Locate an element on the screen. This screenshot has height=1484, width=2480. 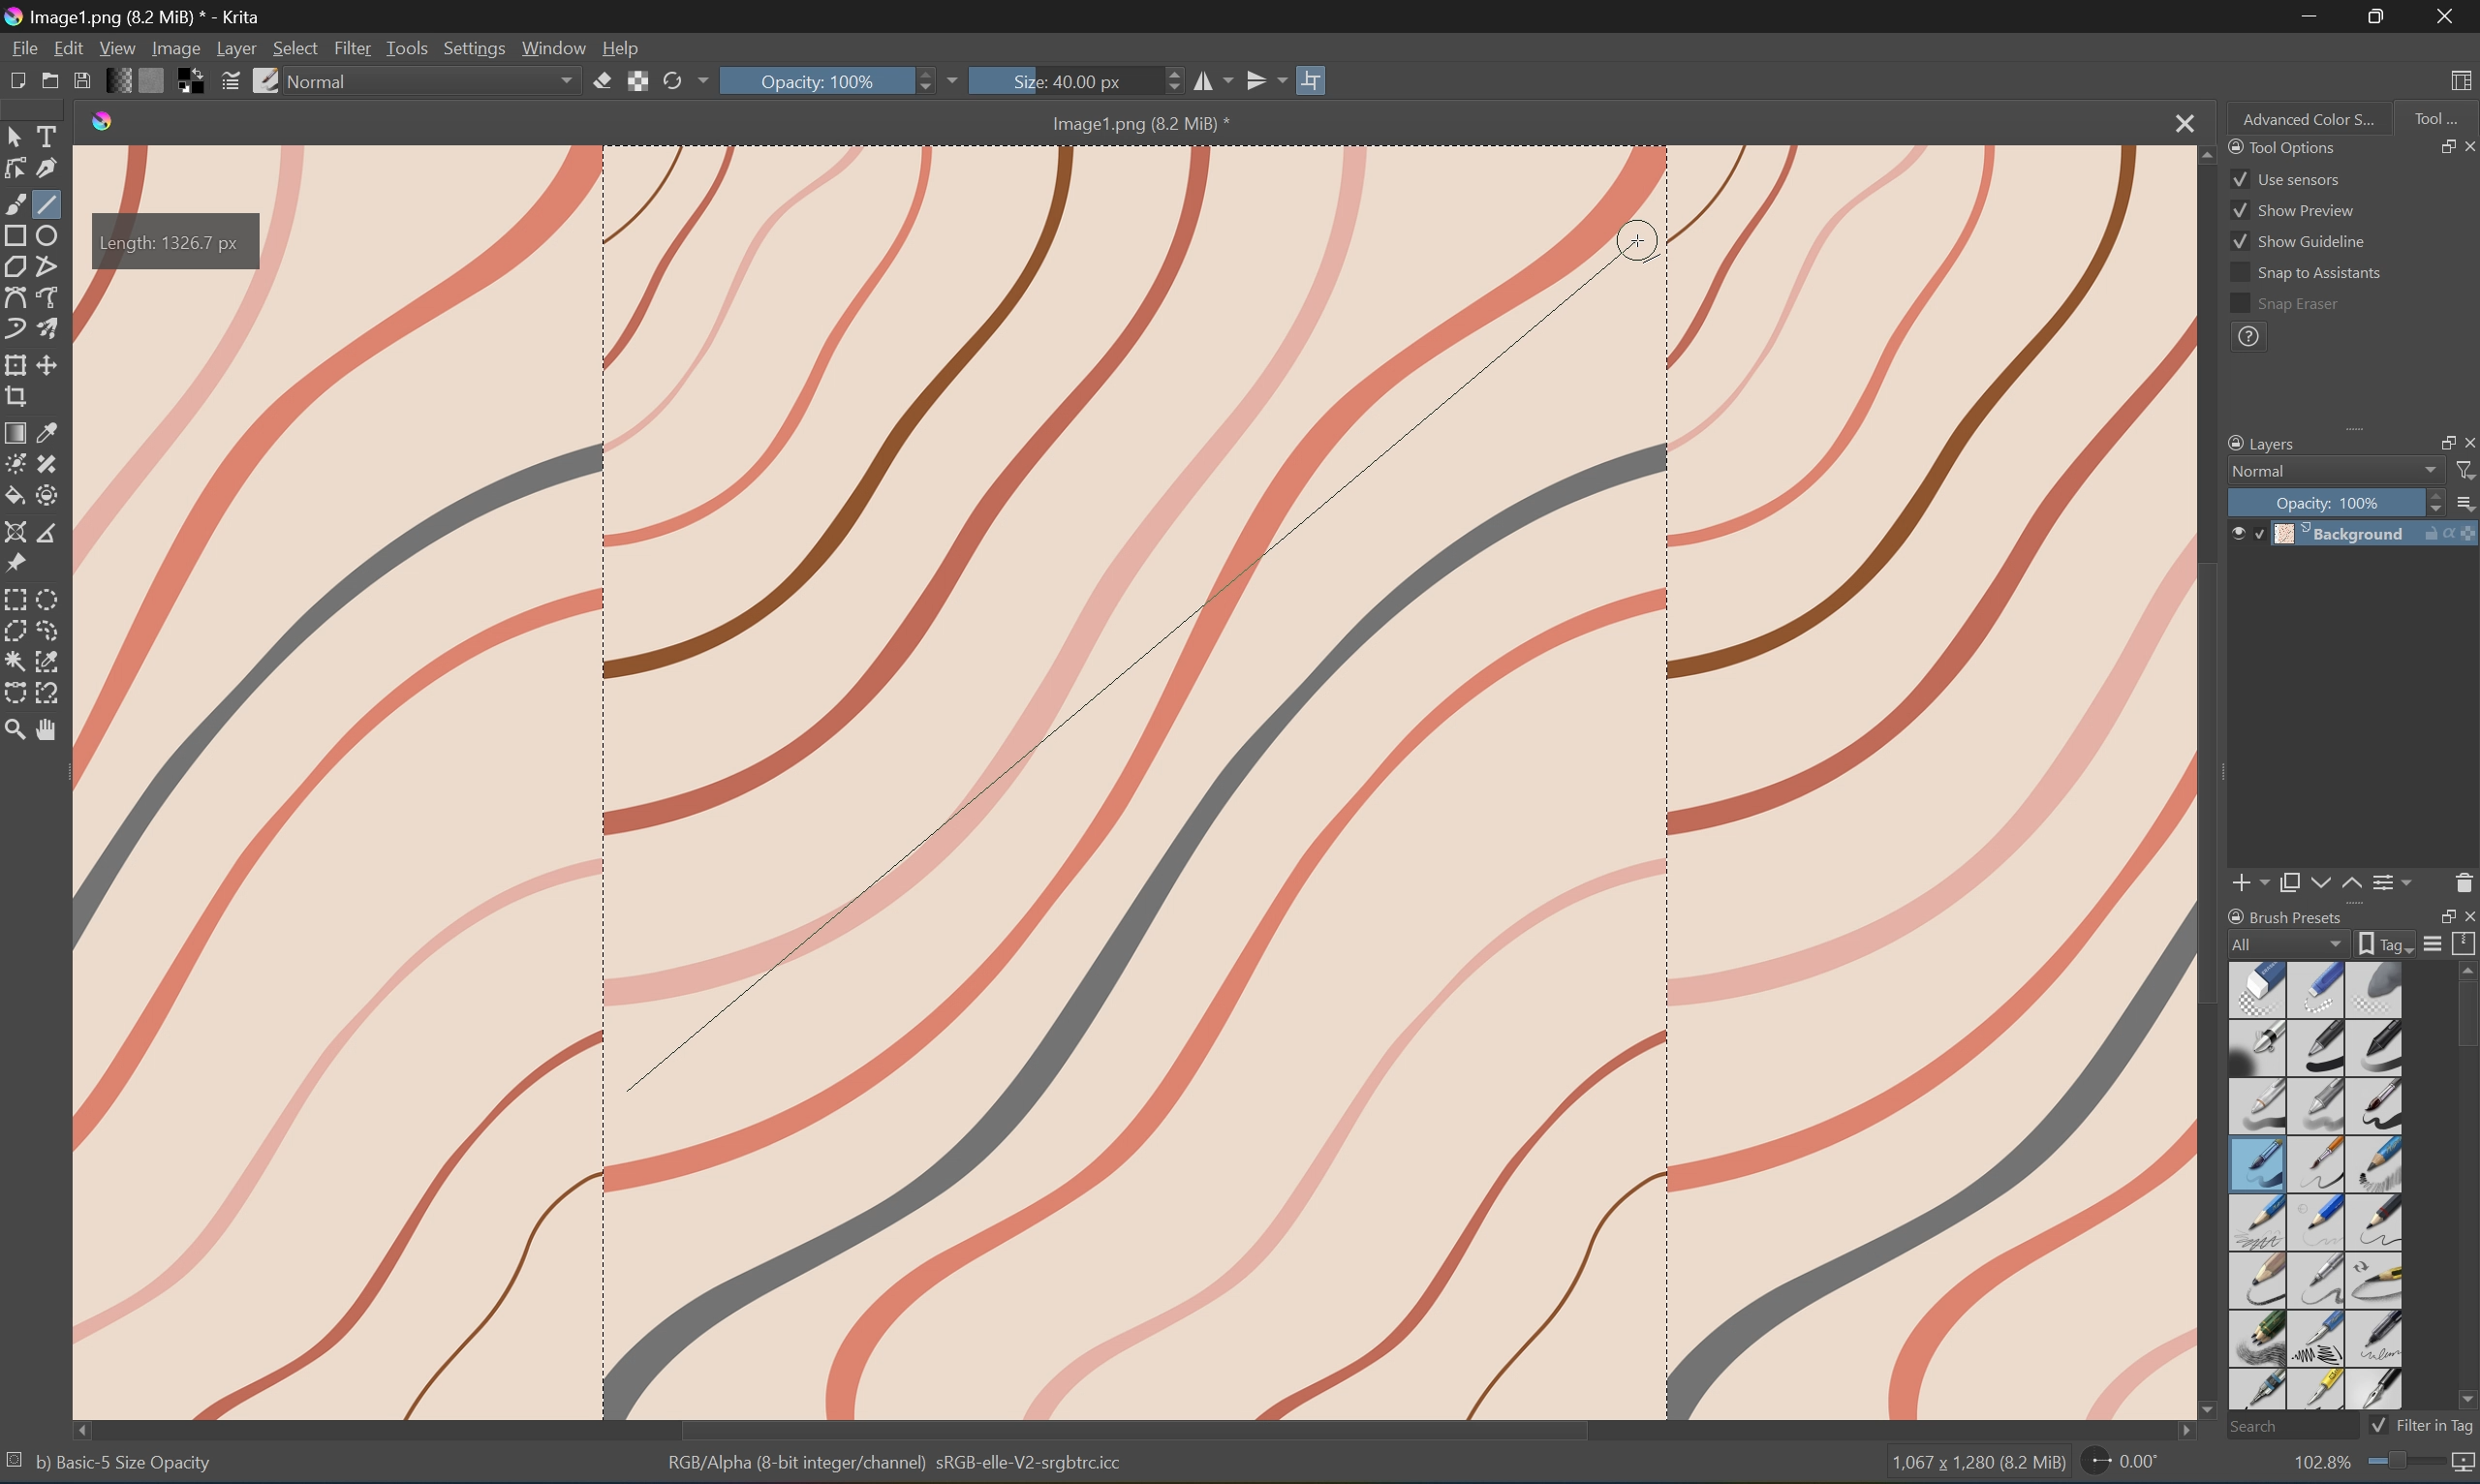
Dynamic brush tool is located at coordinates (16, 329).